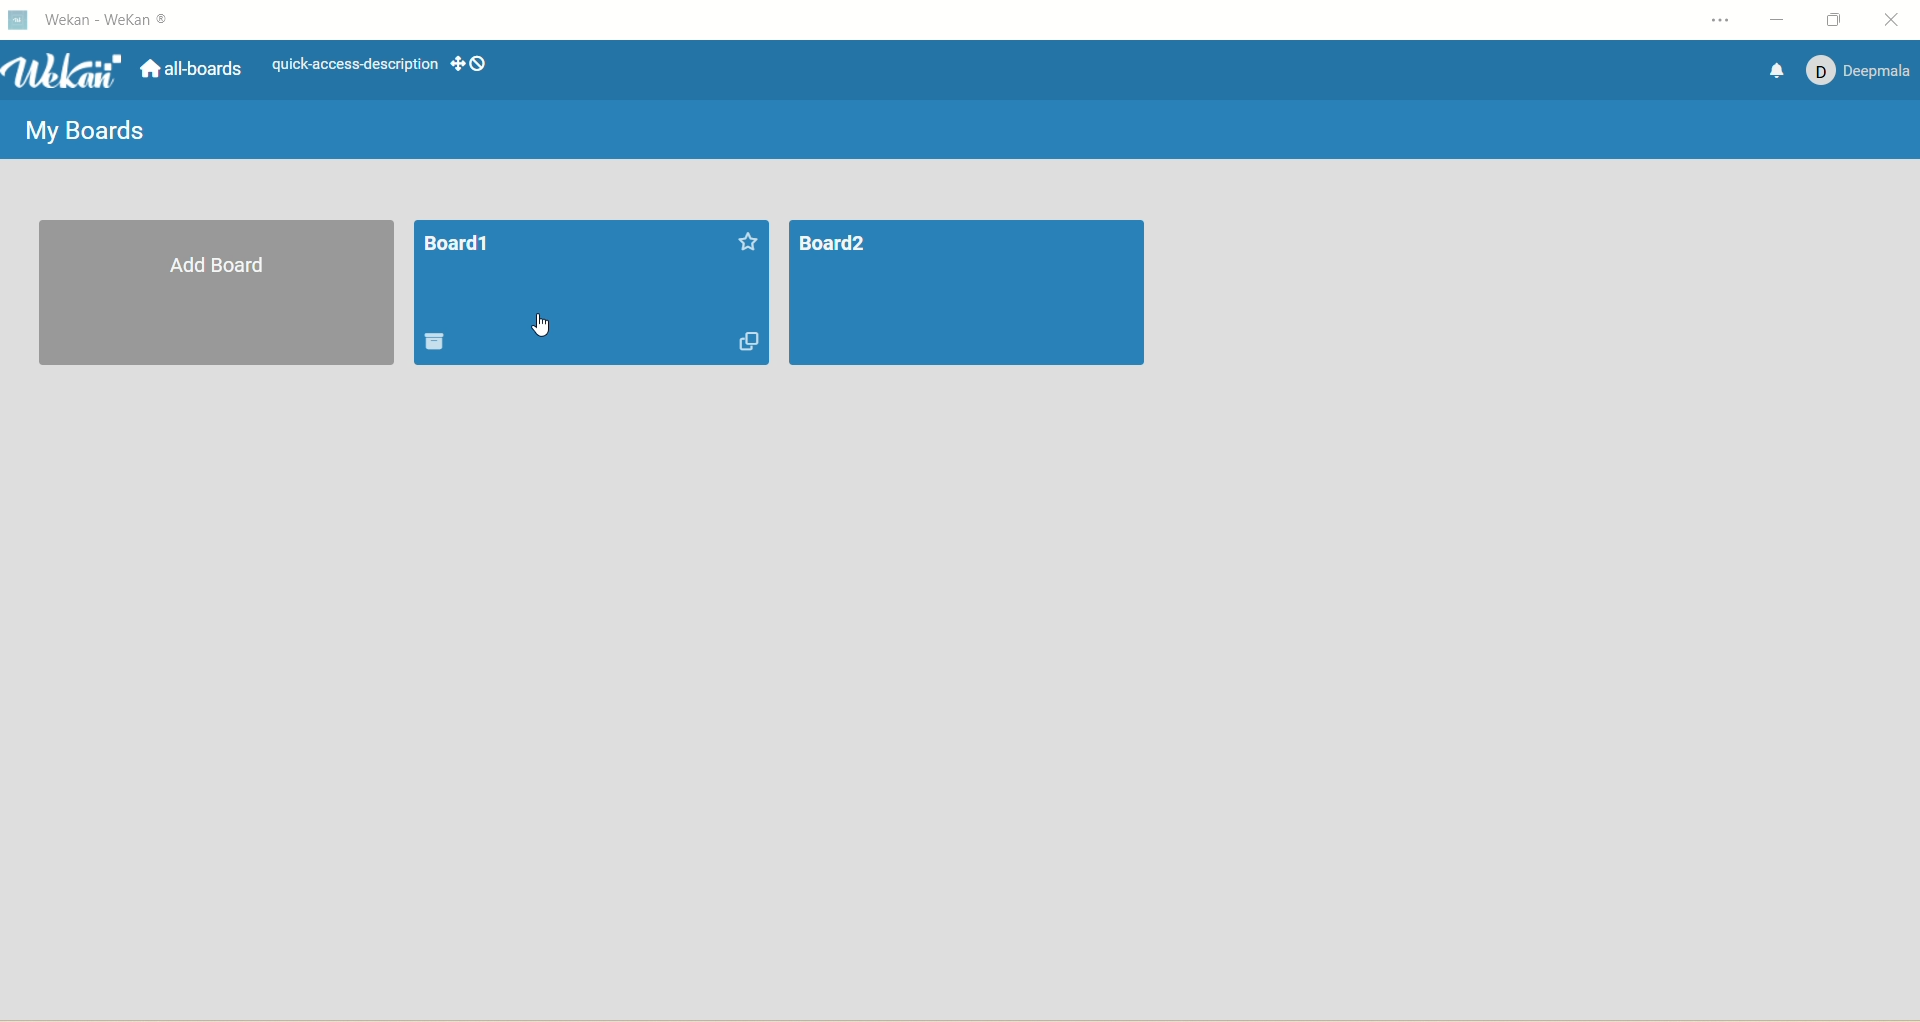 The height and width of the screenshot is (1022, 1920). I want to click on all boards, so click(190, 66).